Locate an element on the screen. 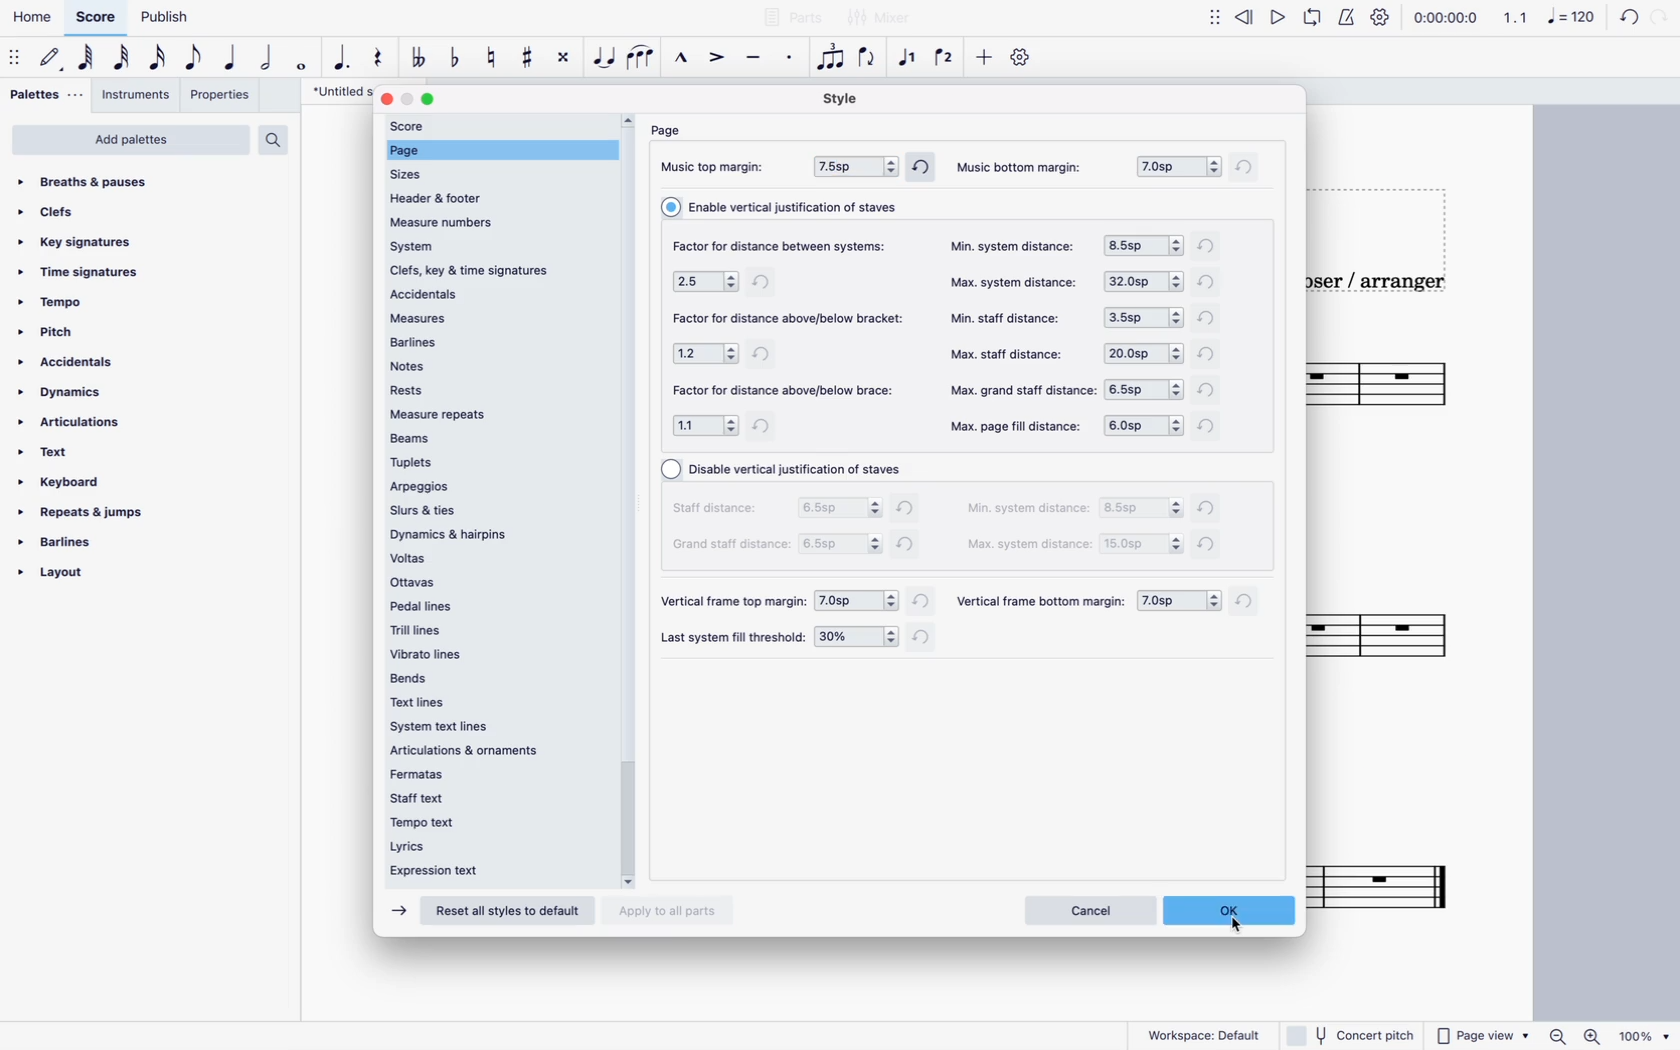 The image size is (1680, 1050). toggle sharp is located at coordinates (526, 58).